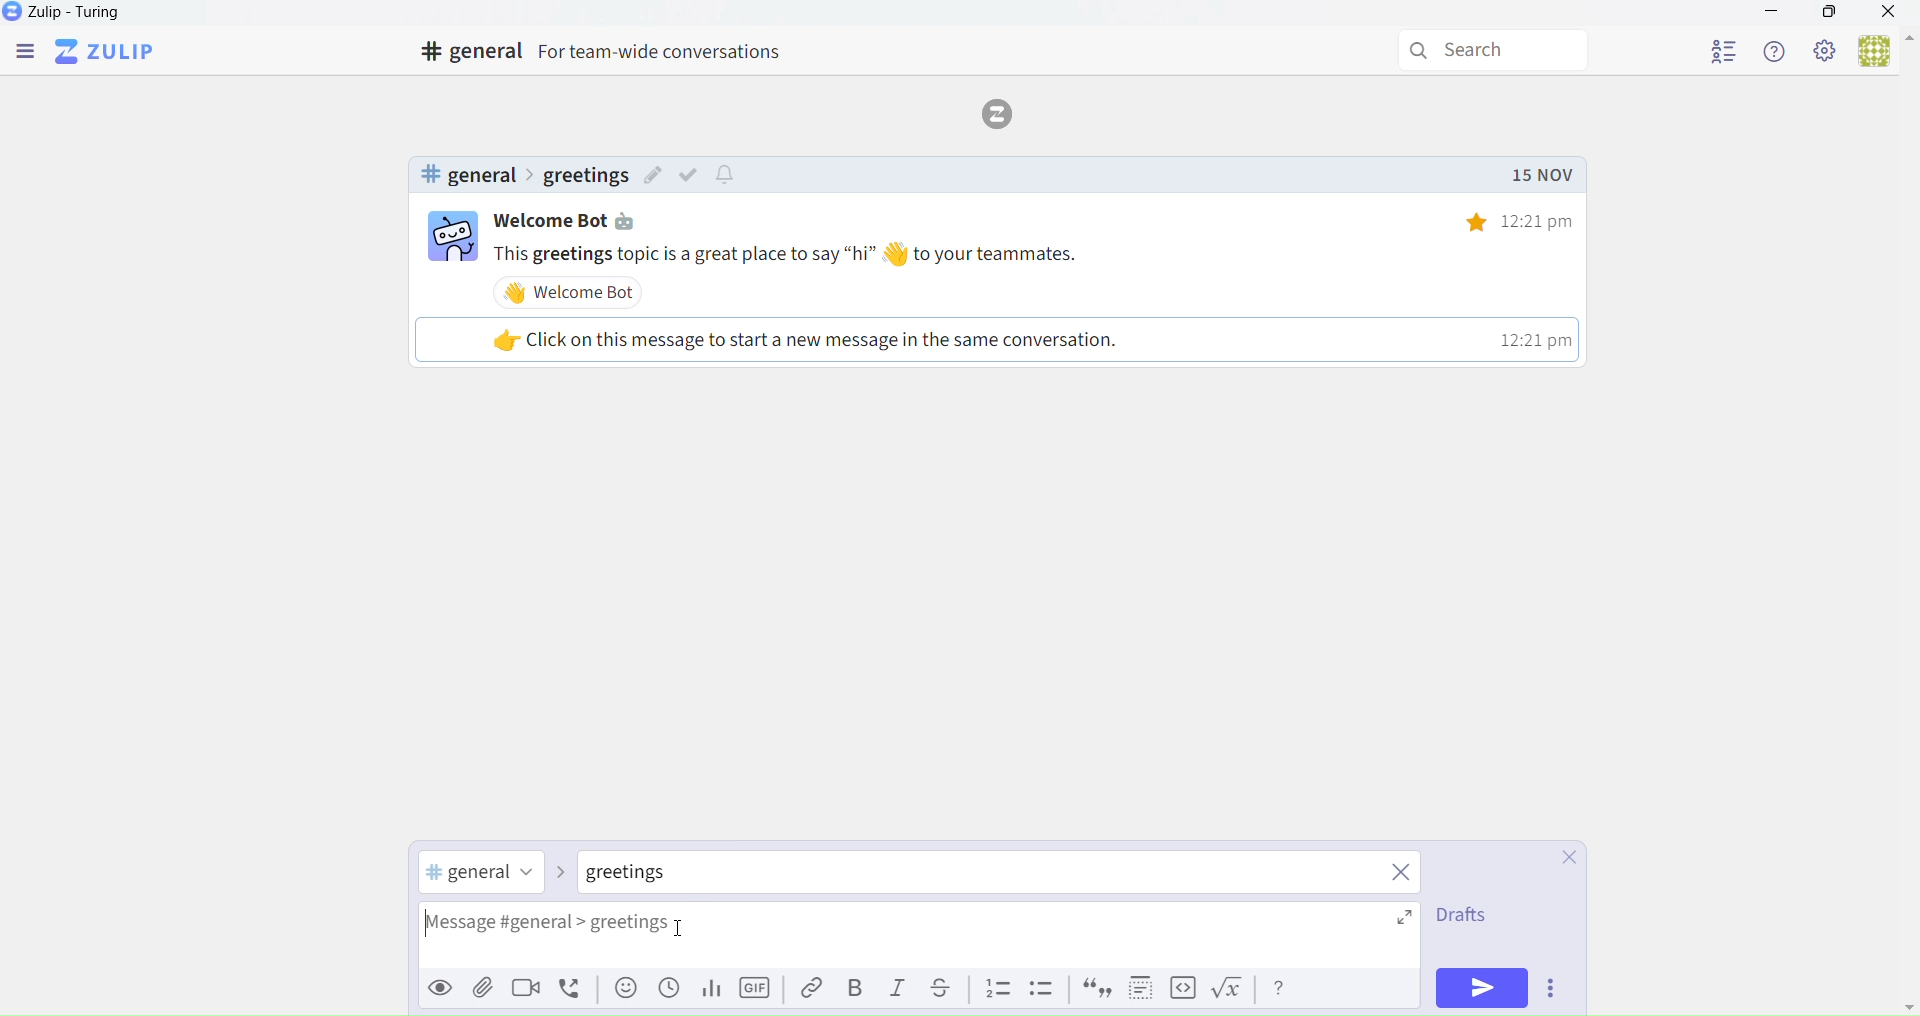  Describe the element at coordinates (948, 989) in the screenshot. I see `Underline` at that location.